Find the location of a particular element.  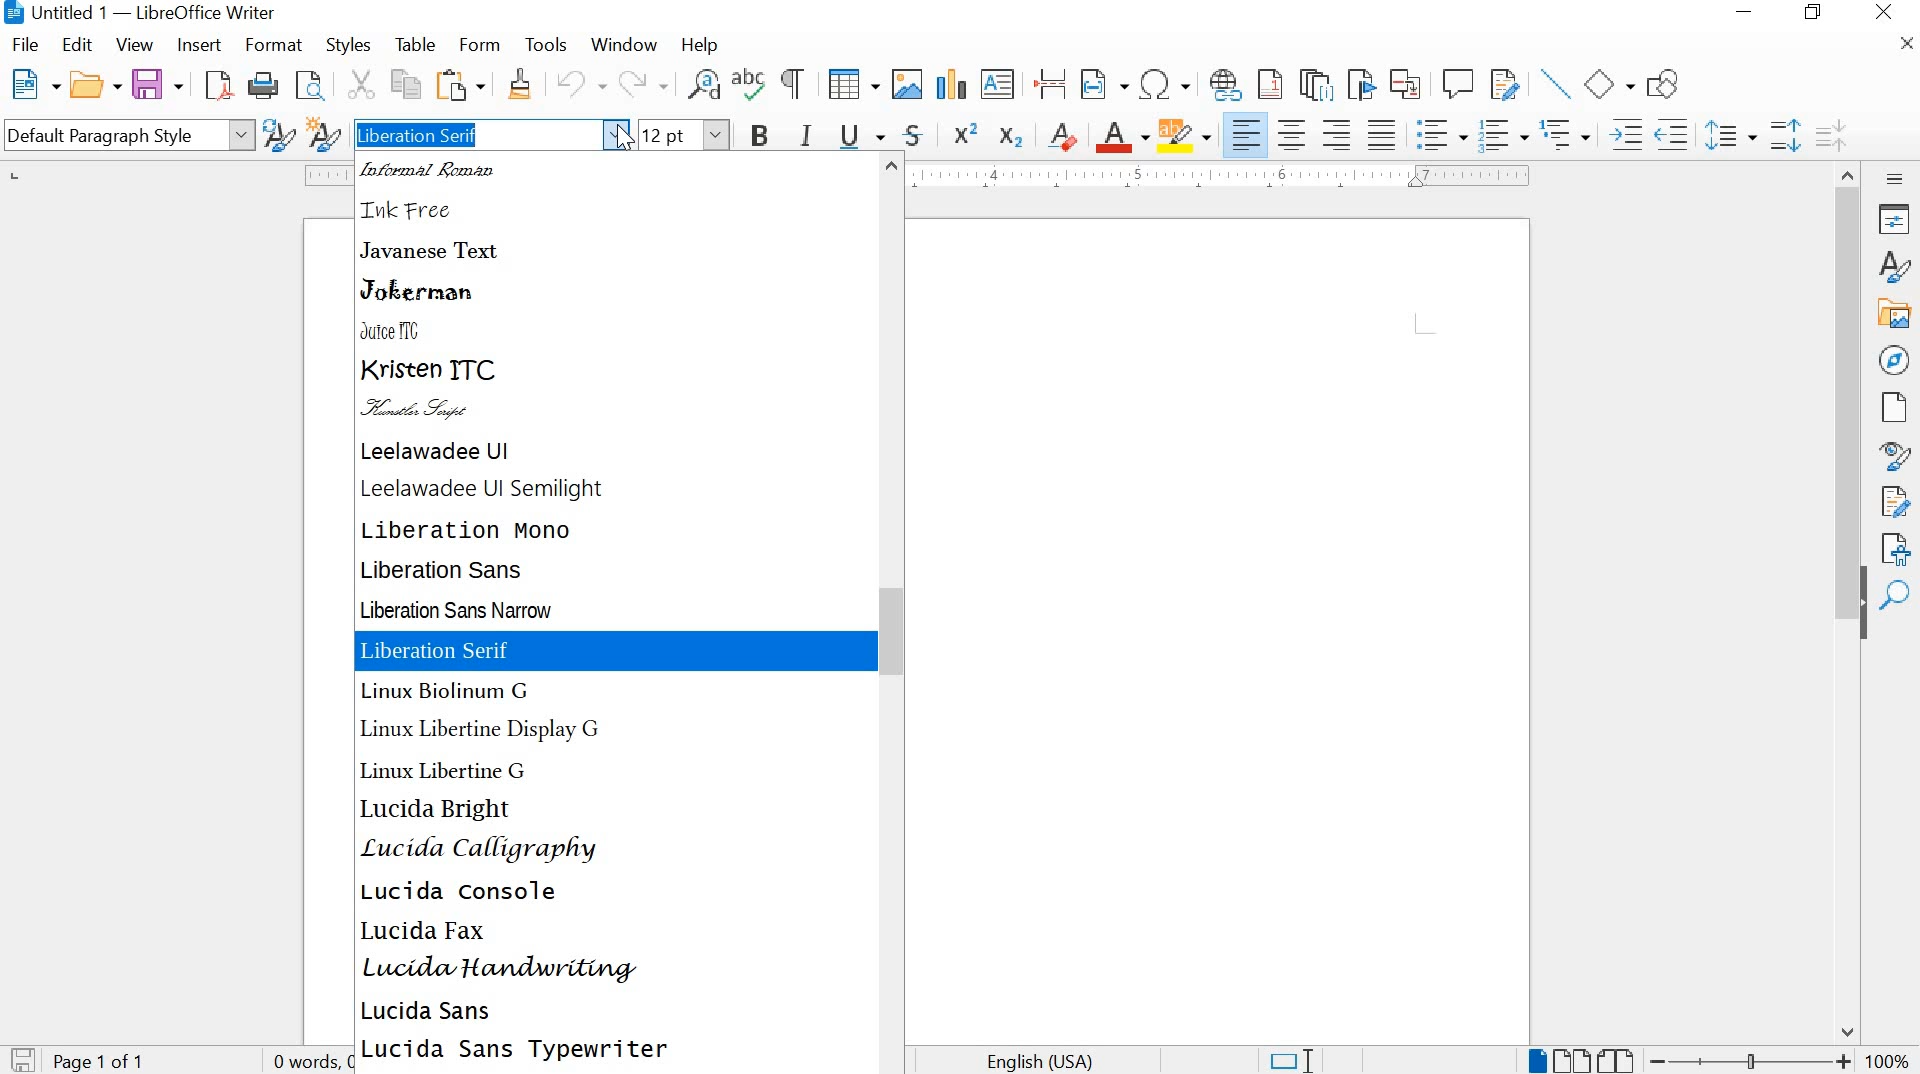

SELECT OUTLINE FORMAT is located at coordinates (1565, 135).